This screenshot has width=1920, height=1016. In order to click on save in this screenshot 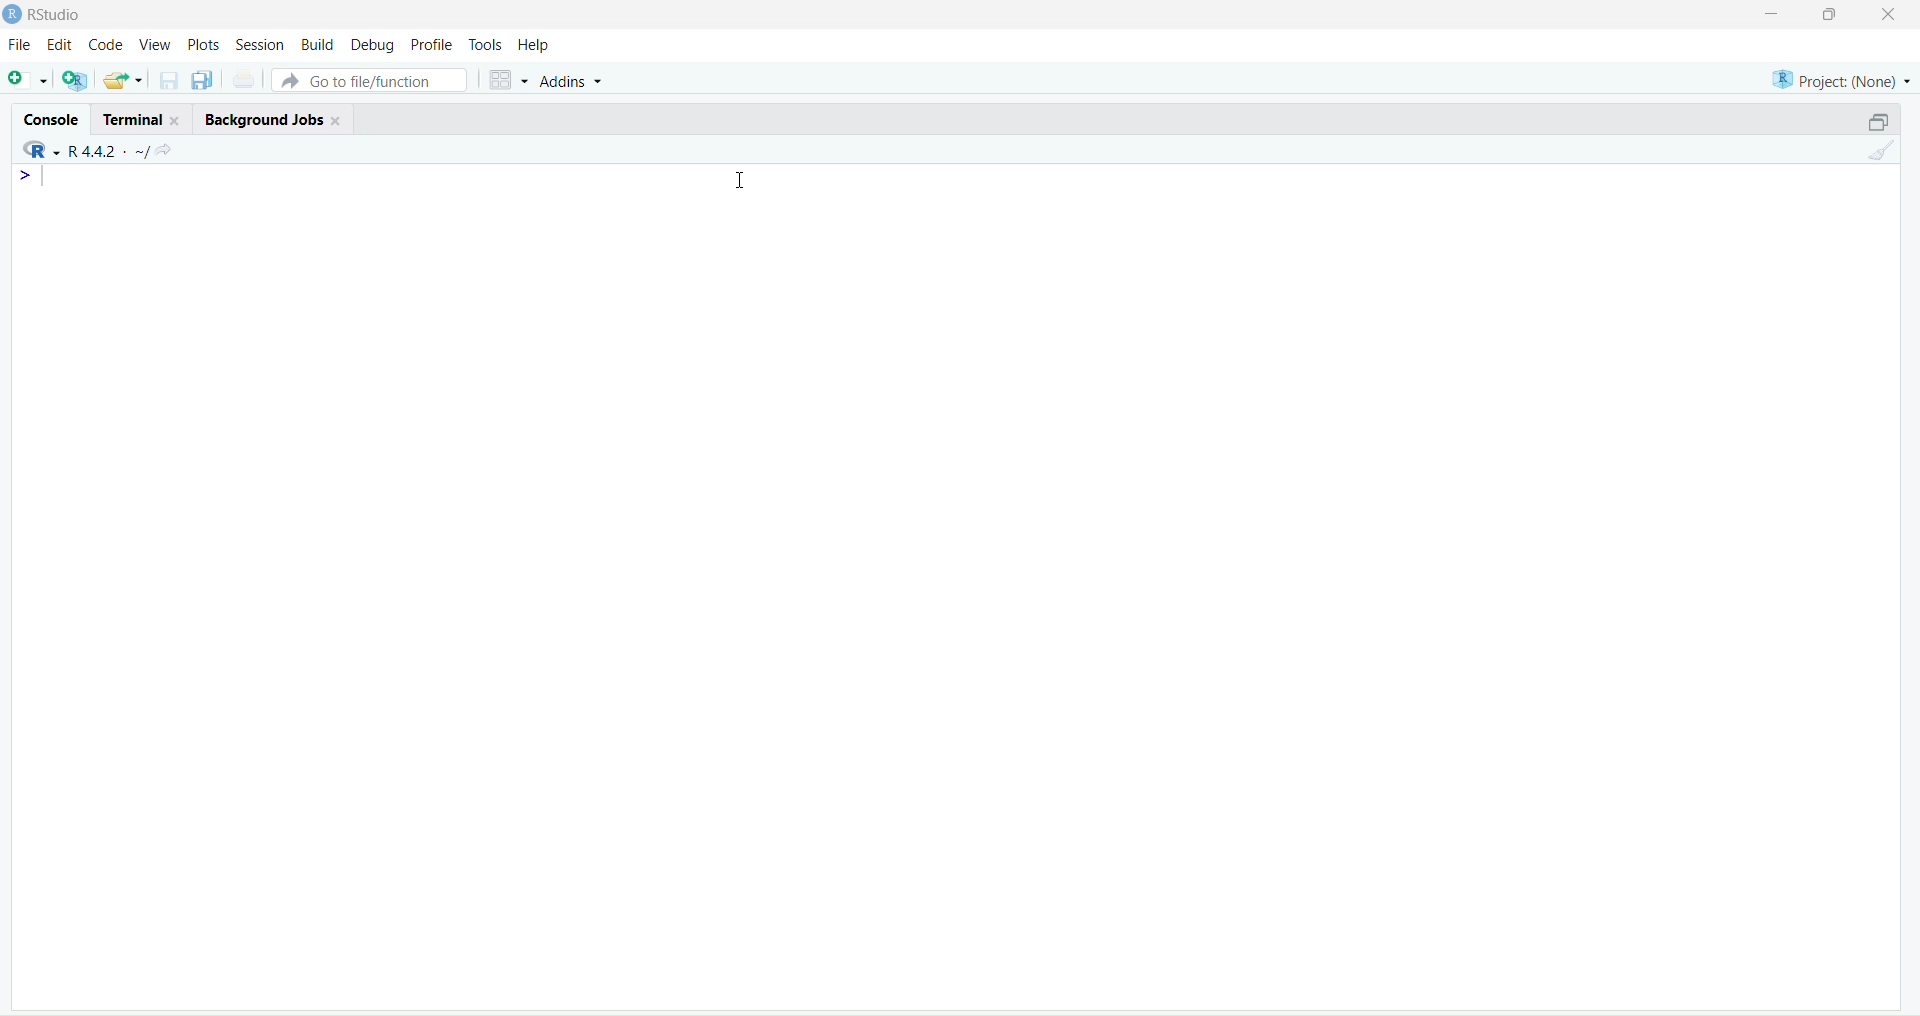, I will do `click(170, 80)`.